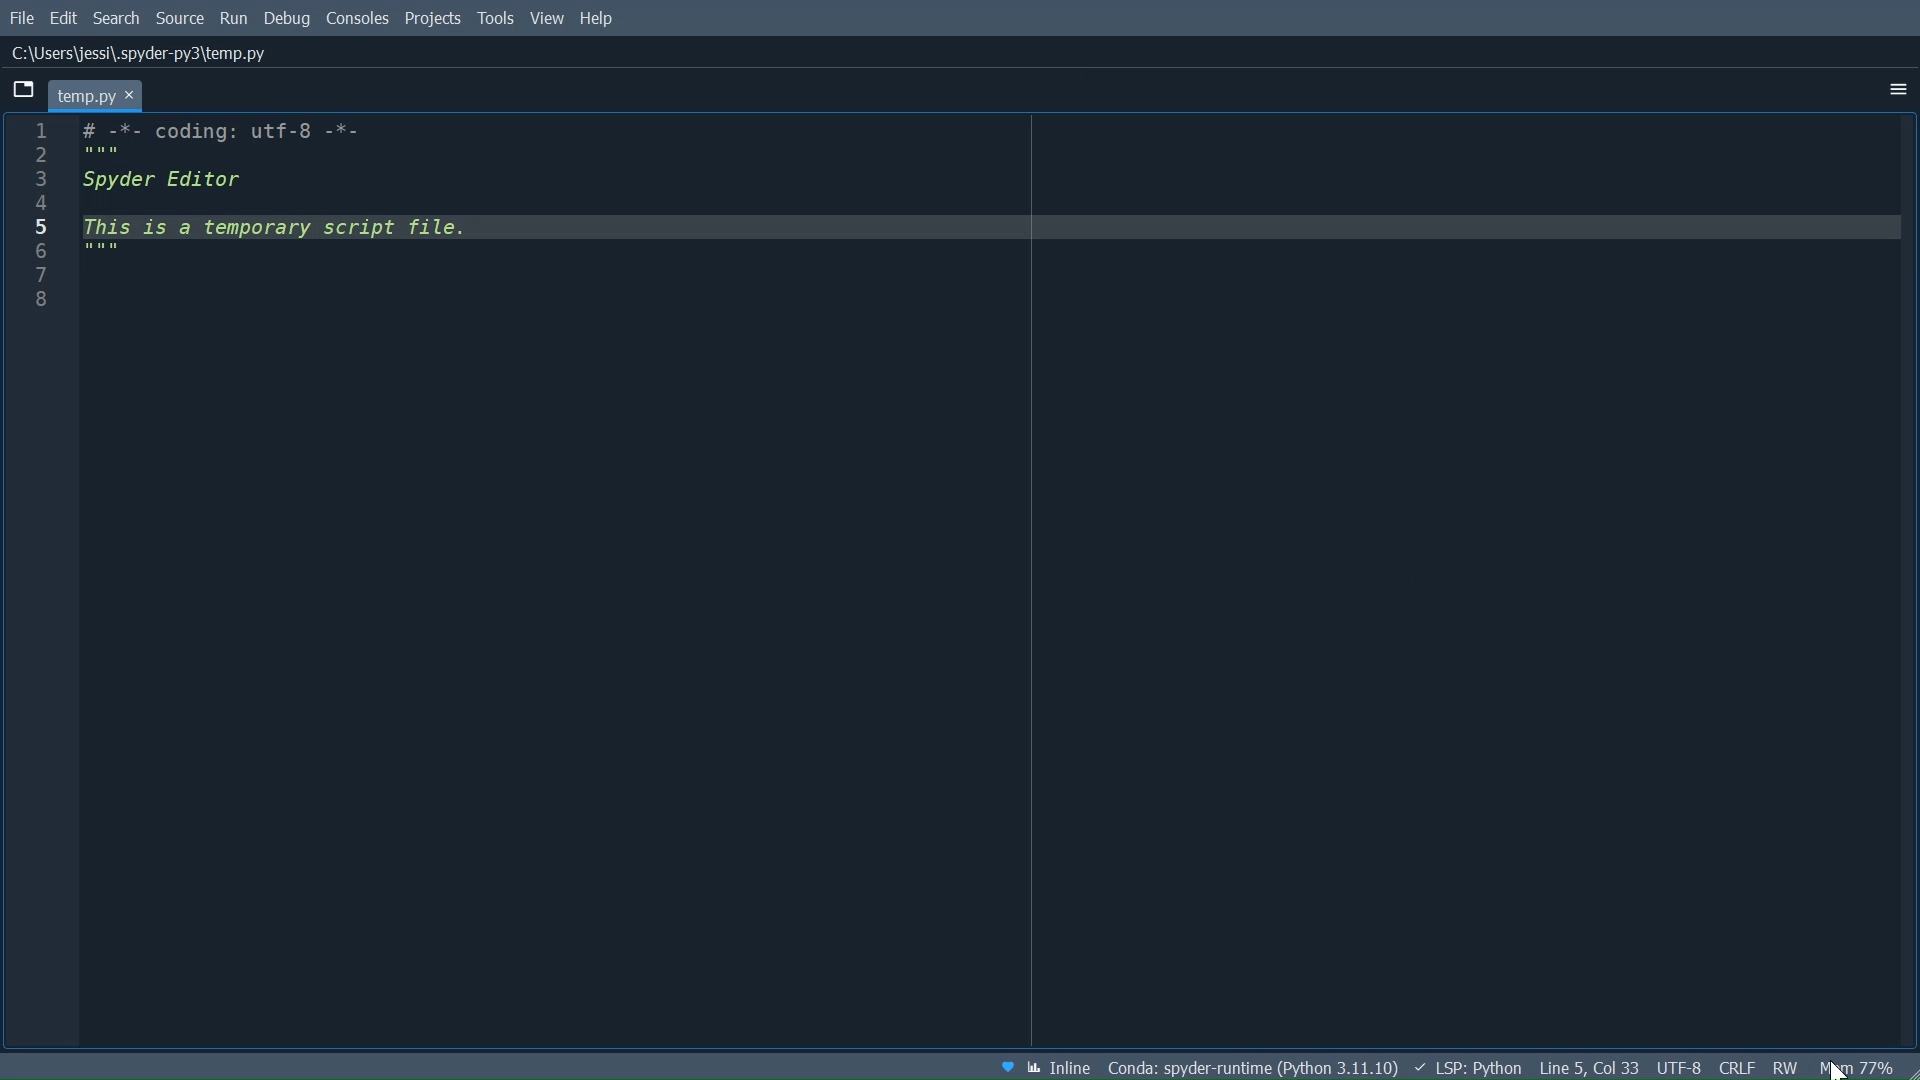 This screenshot has width=1920, height=1080. Describe the element at coordinates (65, 19) in the screenshot. I see `Edit` at that location.